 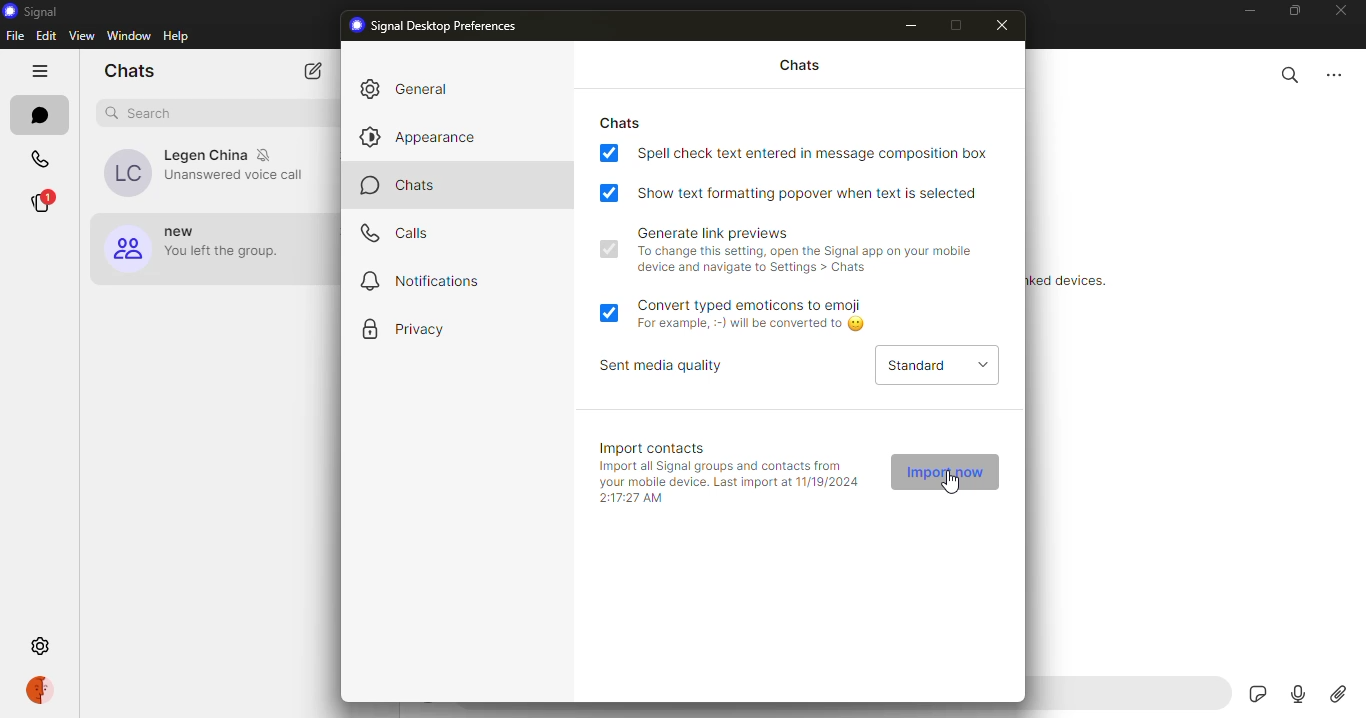 What do you see at coordinates (428, 88) in the screenshot?
I see `general` at bounding box center [428, 88].